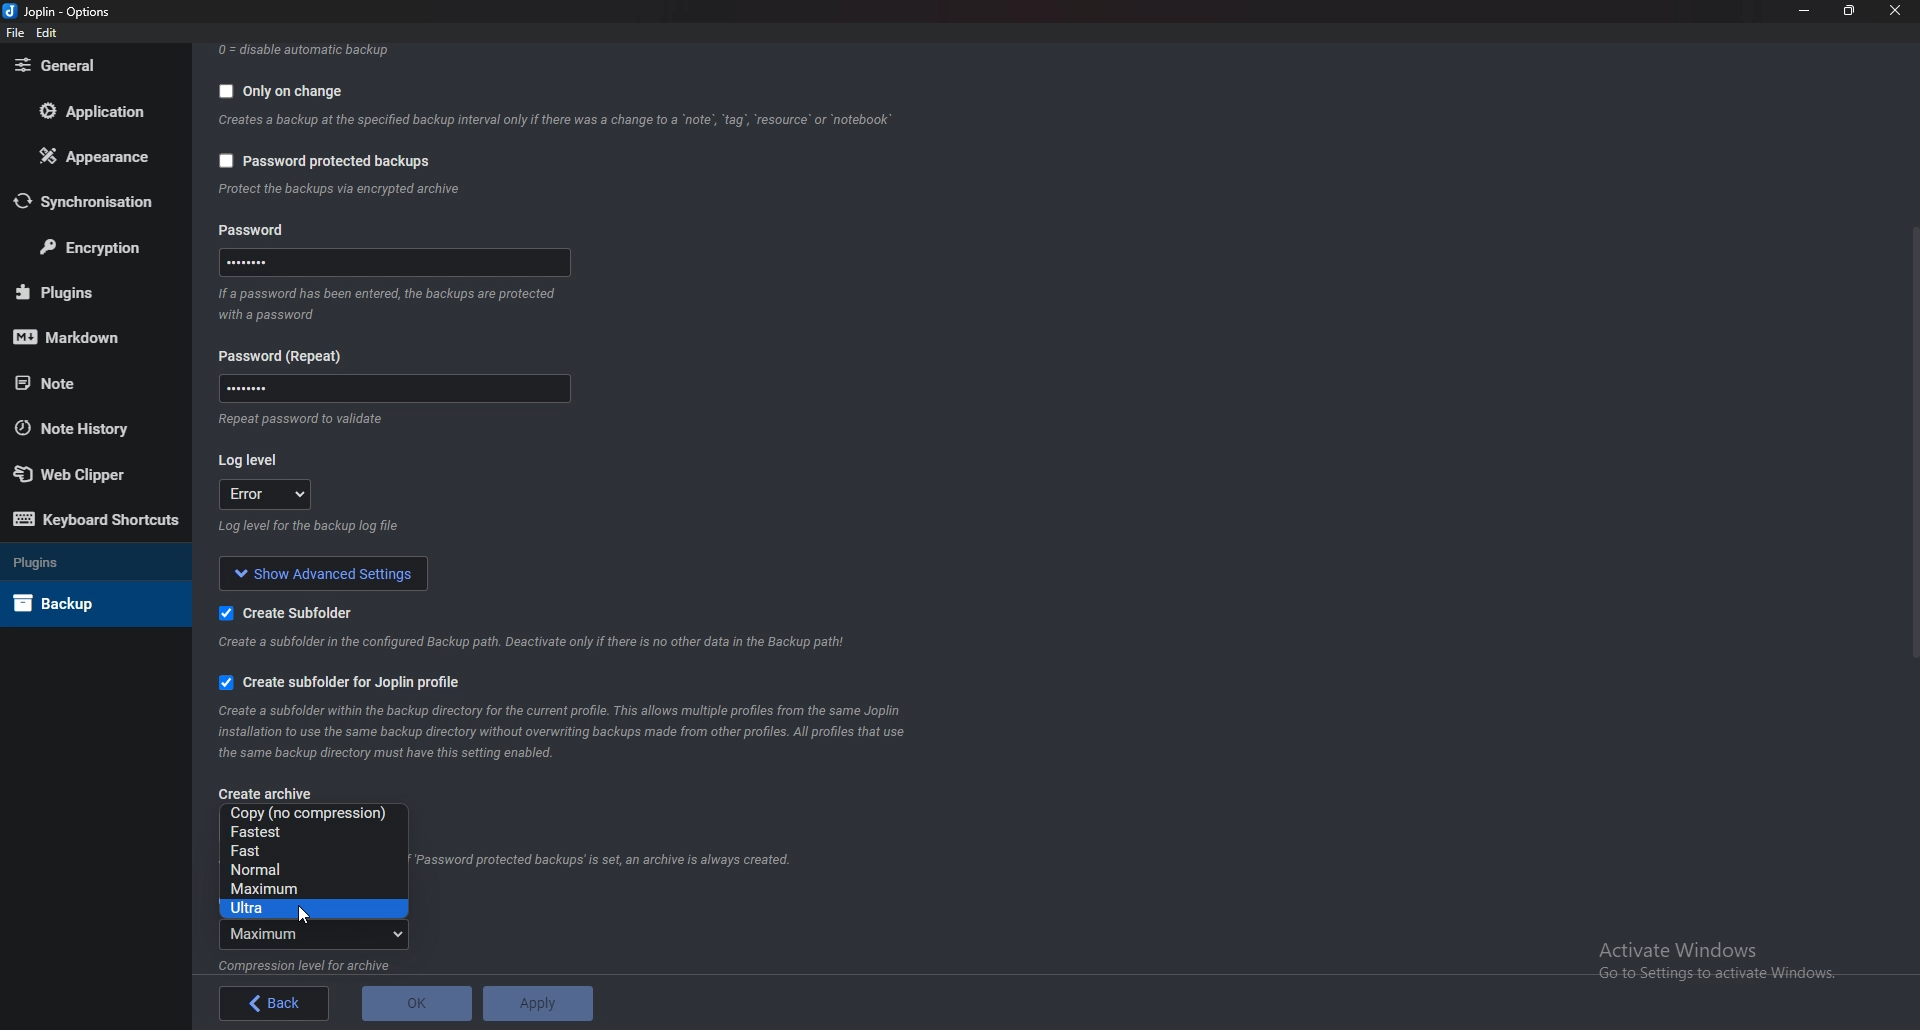 This screenshot has height=1030, width=1920. What do you see at coordinates (302, 913) in the screenshot?
I see `cursor` at bounding box center [302, 913].